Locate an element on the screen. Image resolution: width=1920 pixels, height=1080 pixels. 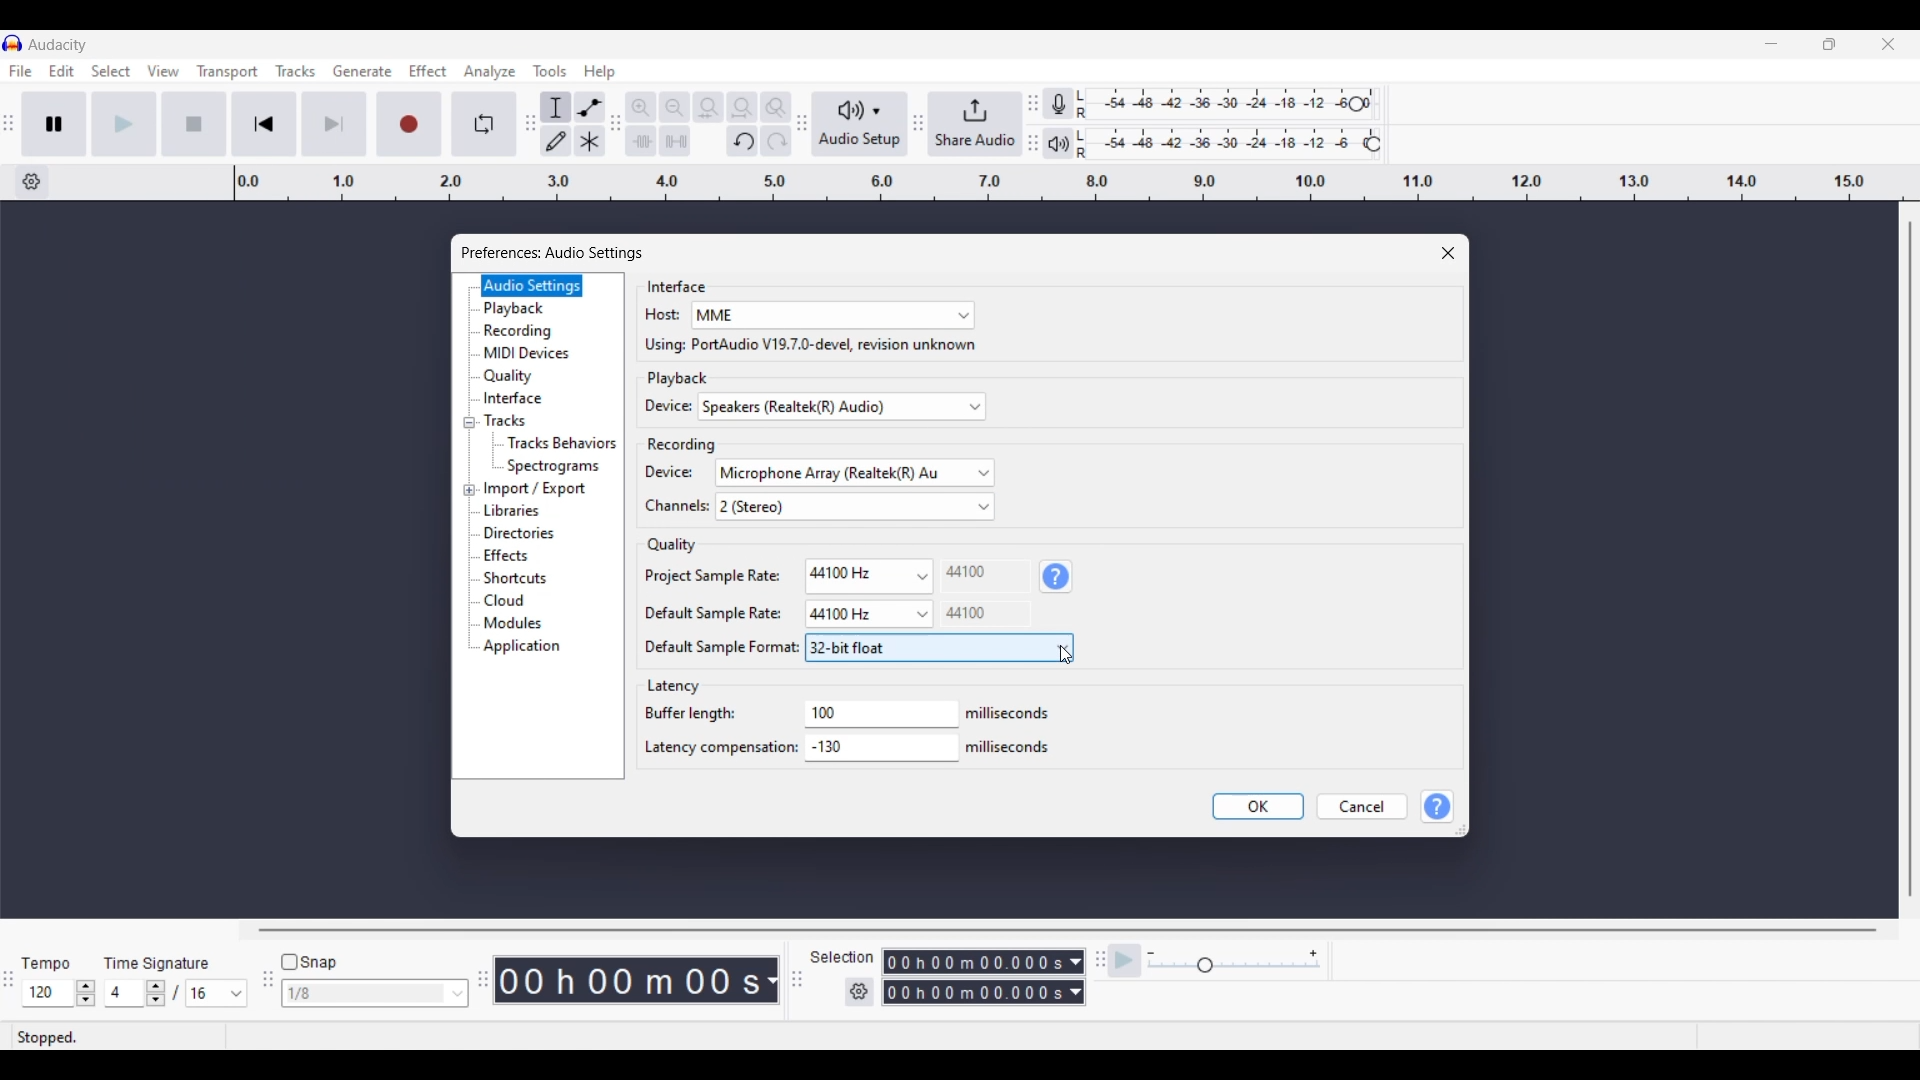
Selected time signature is located at coordinates (206, 994).